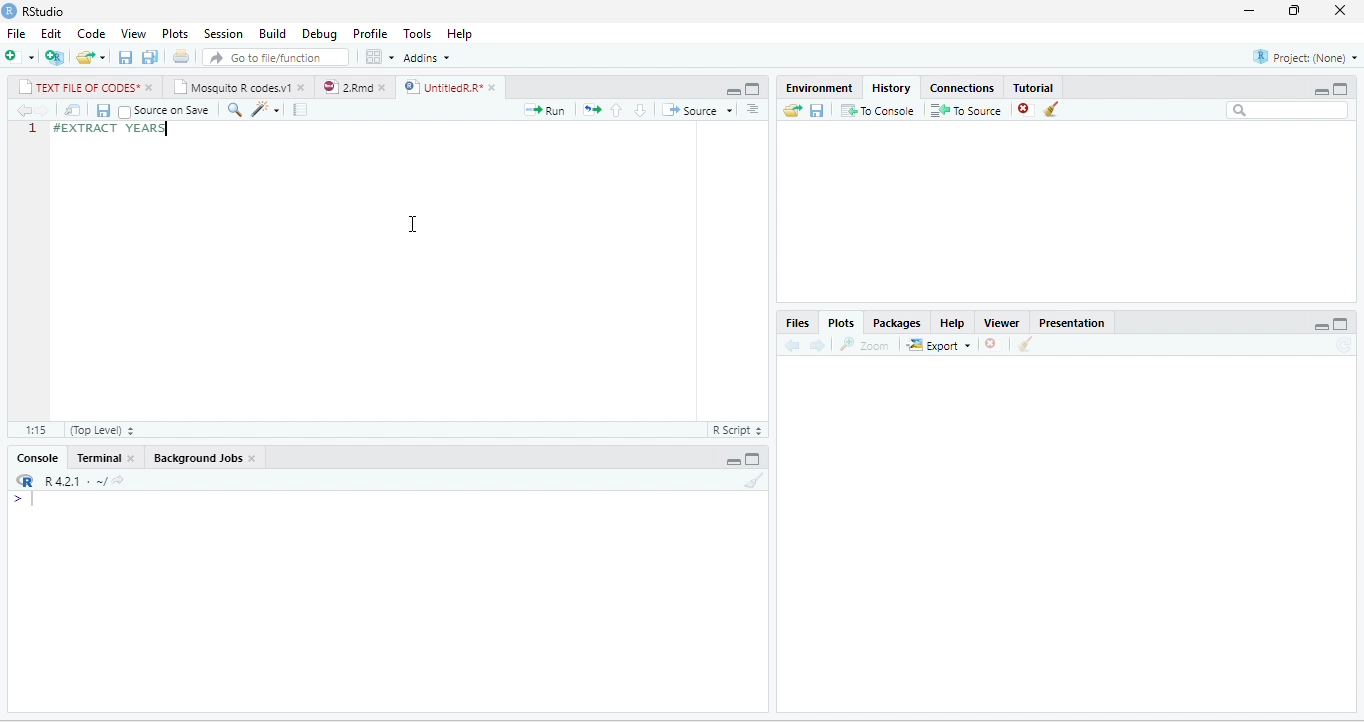 Image resolution: width=1364 pixels, height=722 pixels. What do you see at coordinates (71, 481) in the screenshot?
I see `R 4.2.1 .~/` at bounding box center [71, 481].